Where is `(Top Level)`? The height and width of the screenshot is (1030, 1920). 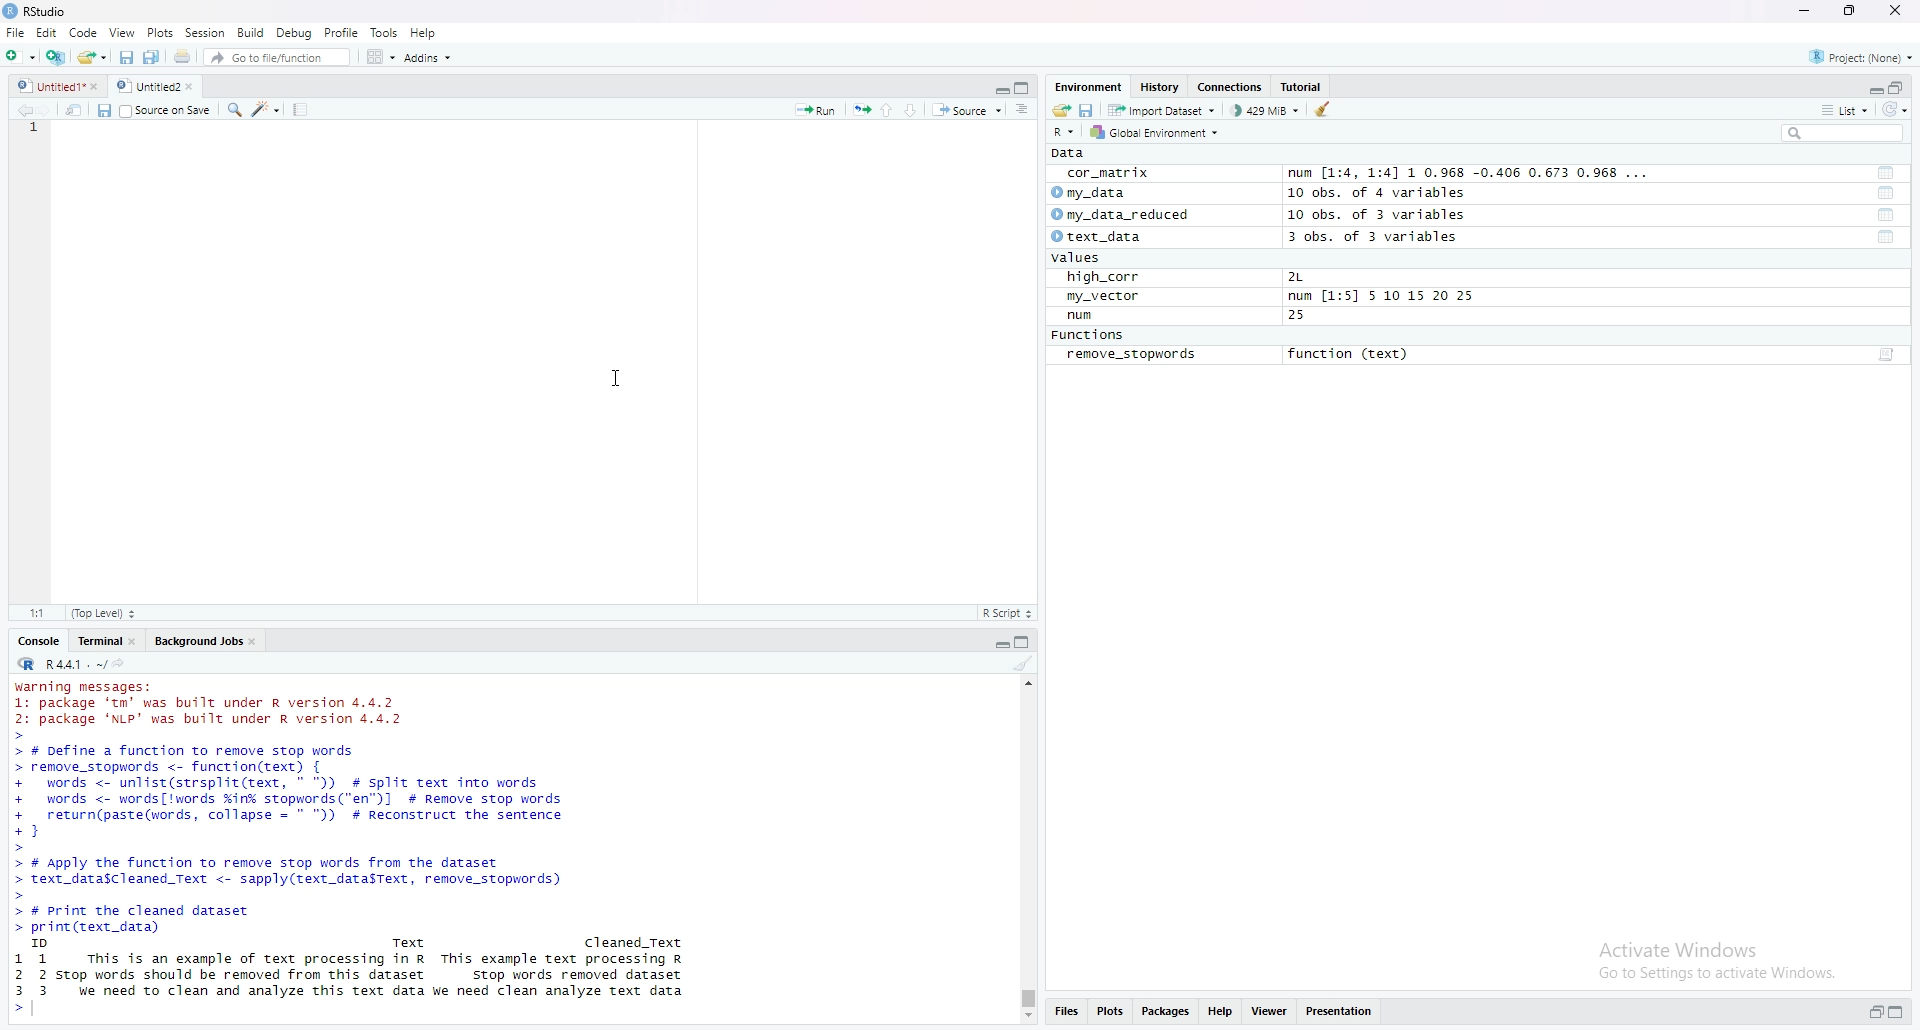
(Top Level) is located at coordinates (103, 613).